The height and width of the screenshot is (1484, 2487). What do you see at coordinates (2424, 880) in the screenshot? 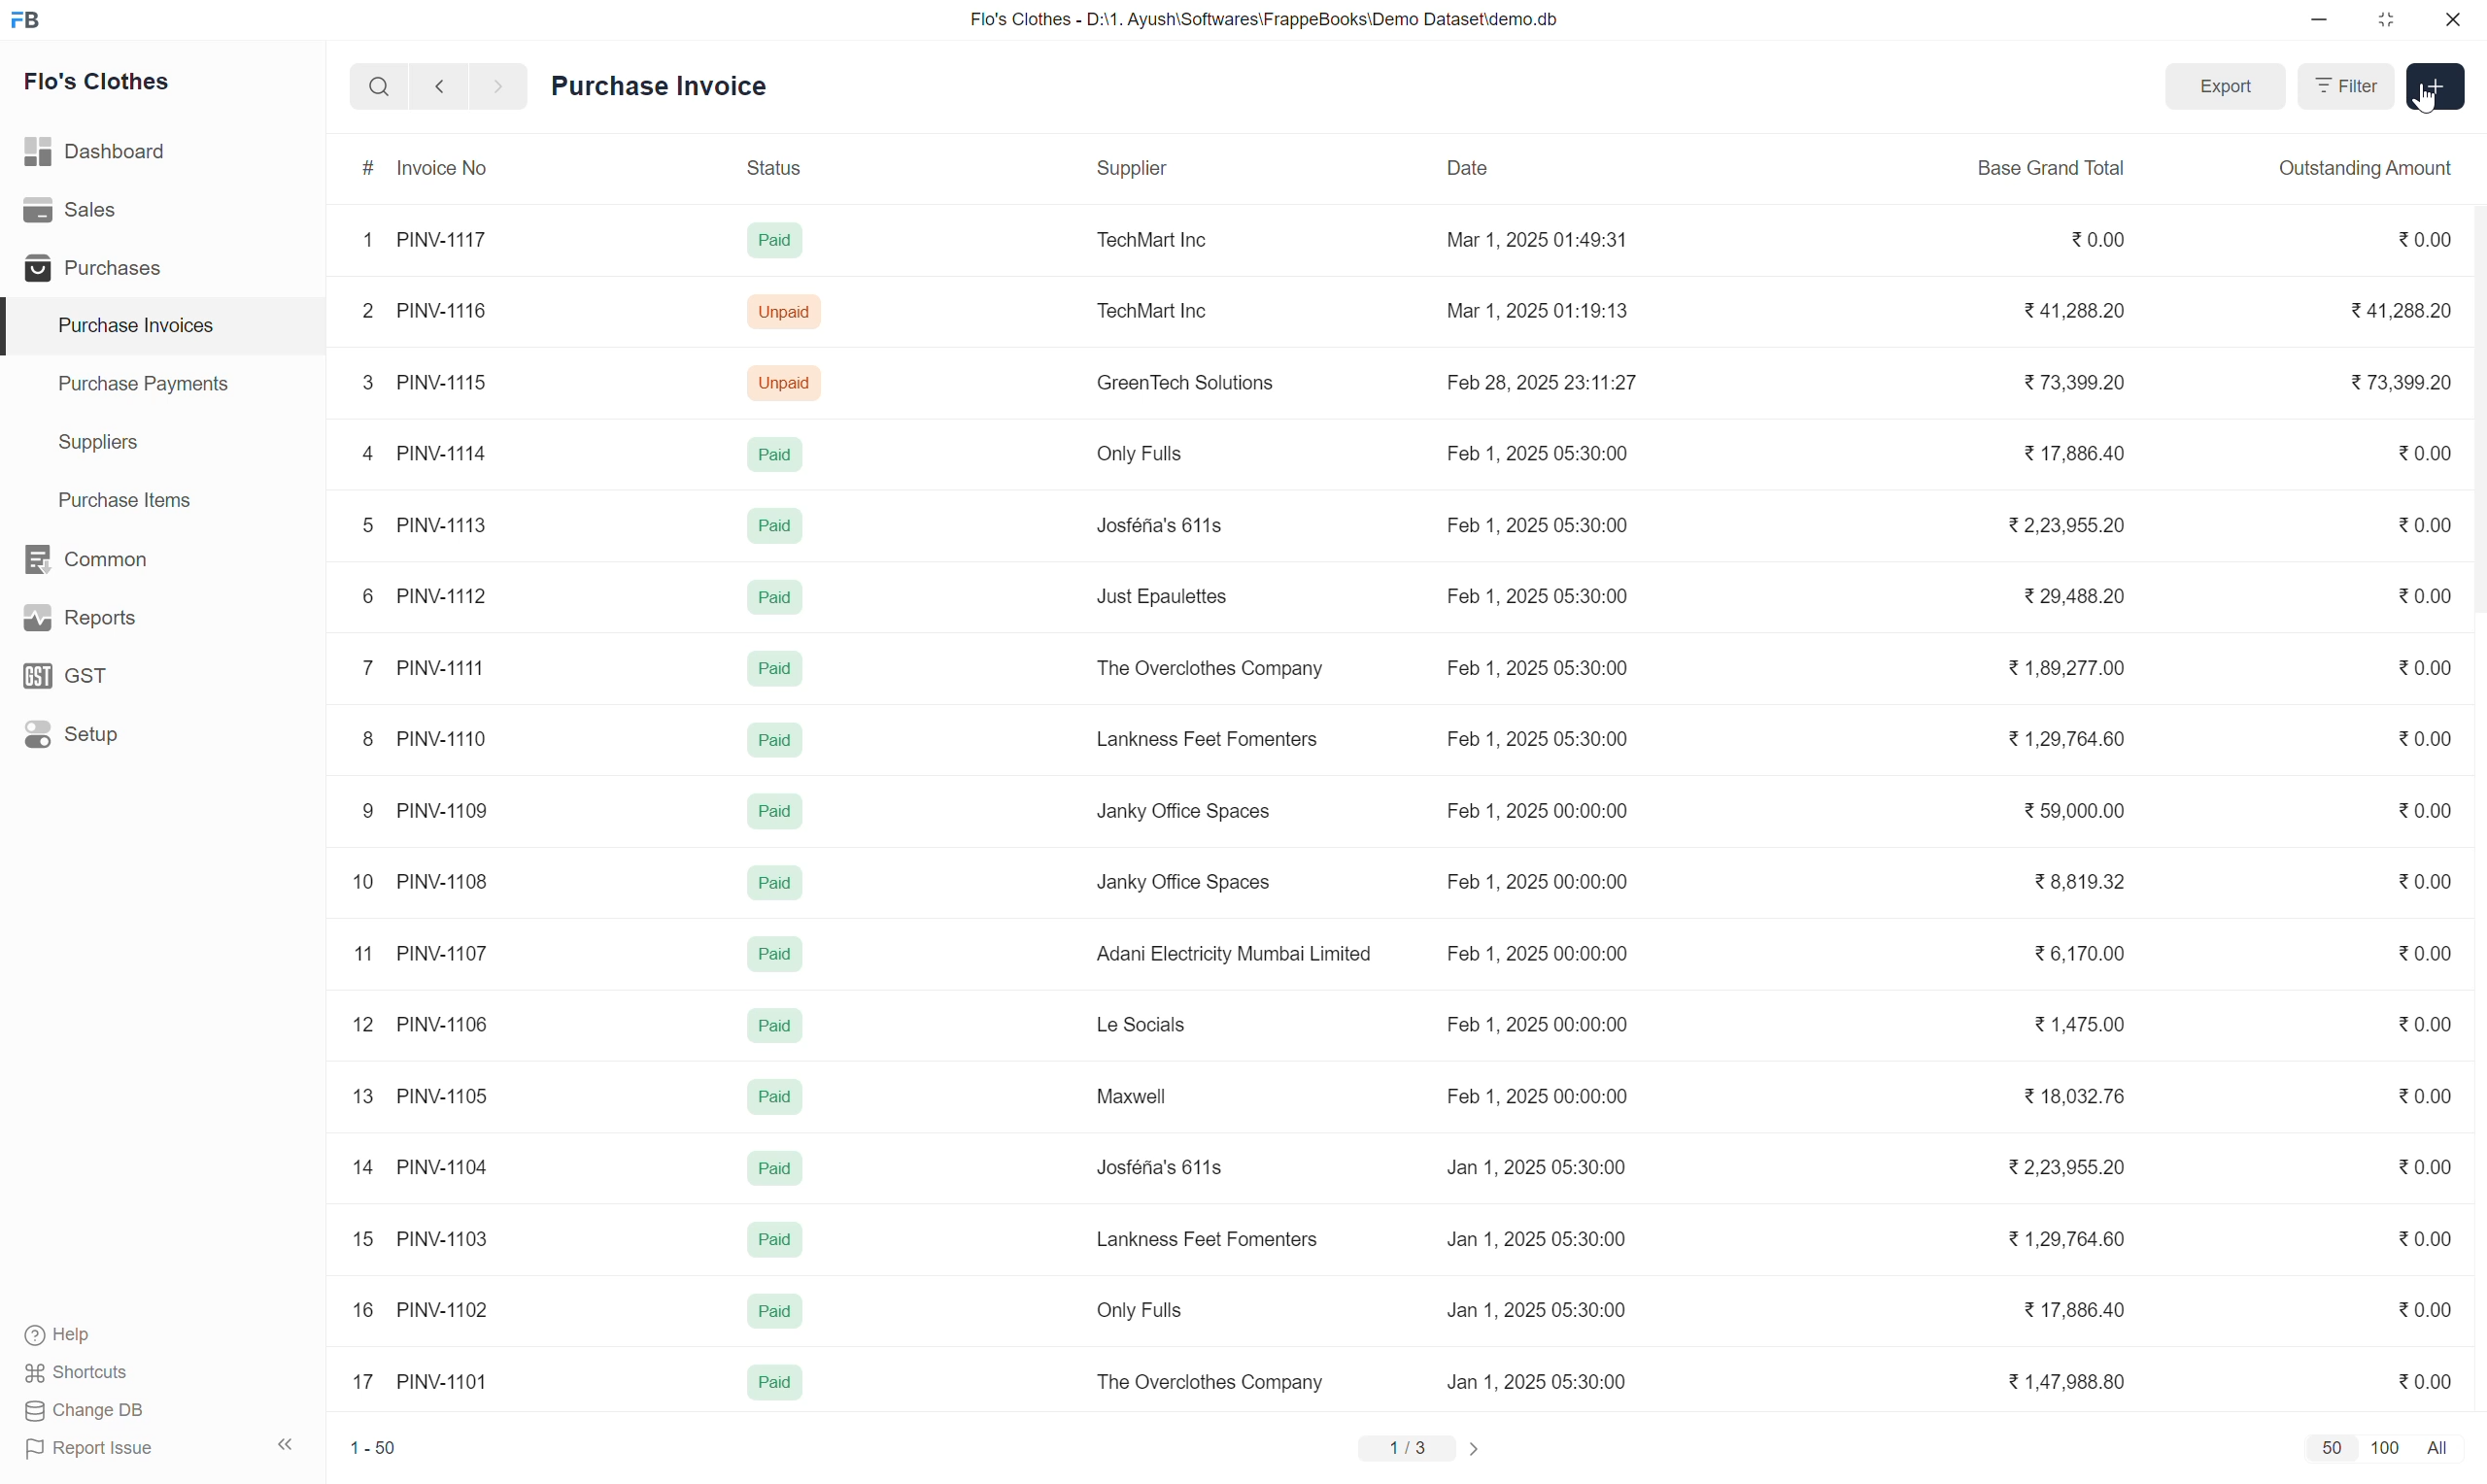
I see `0.00` at bounding box center [2424, 880].